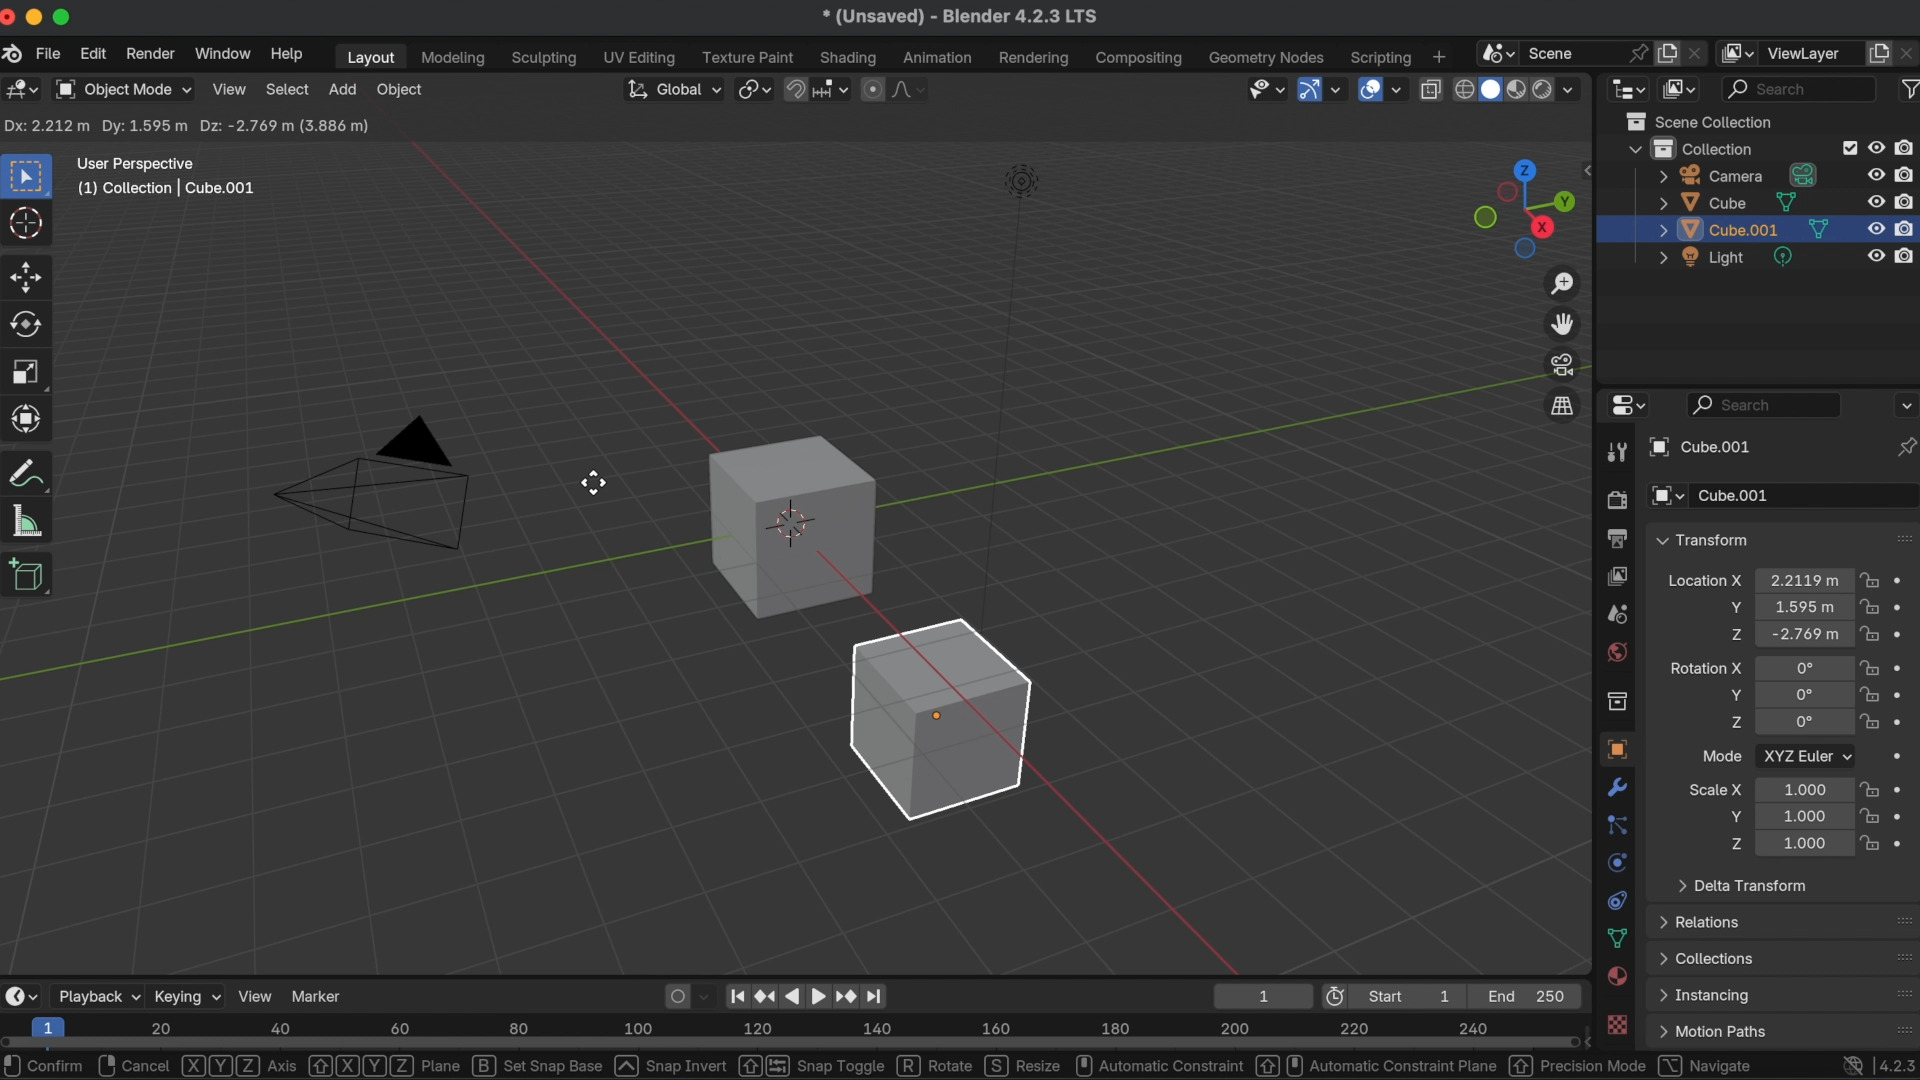 This screenshot has width=1920, height=1080. Describe the element at coordinates (1765, 404) in the screenshot. I see `search bar` at that location.